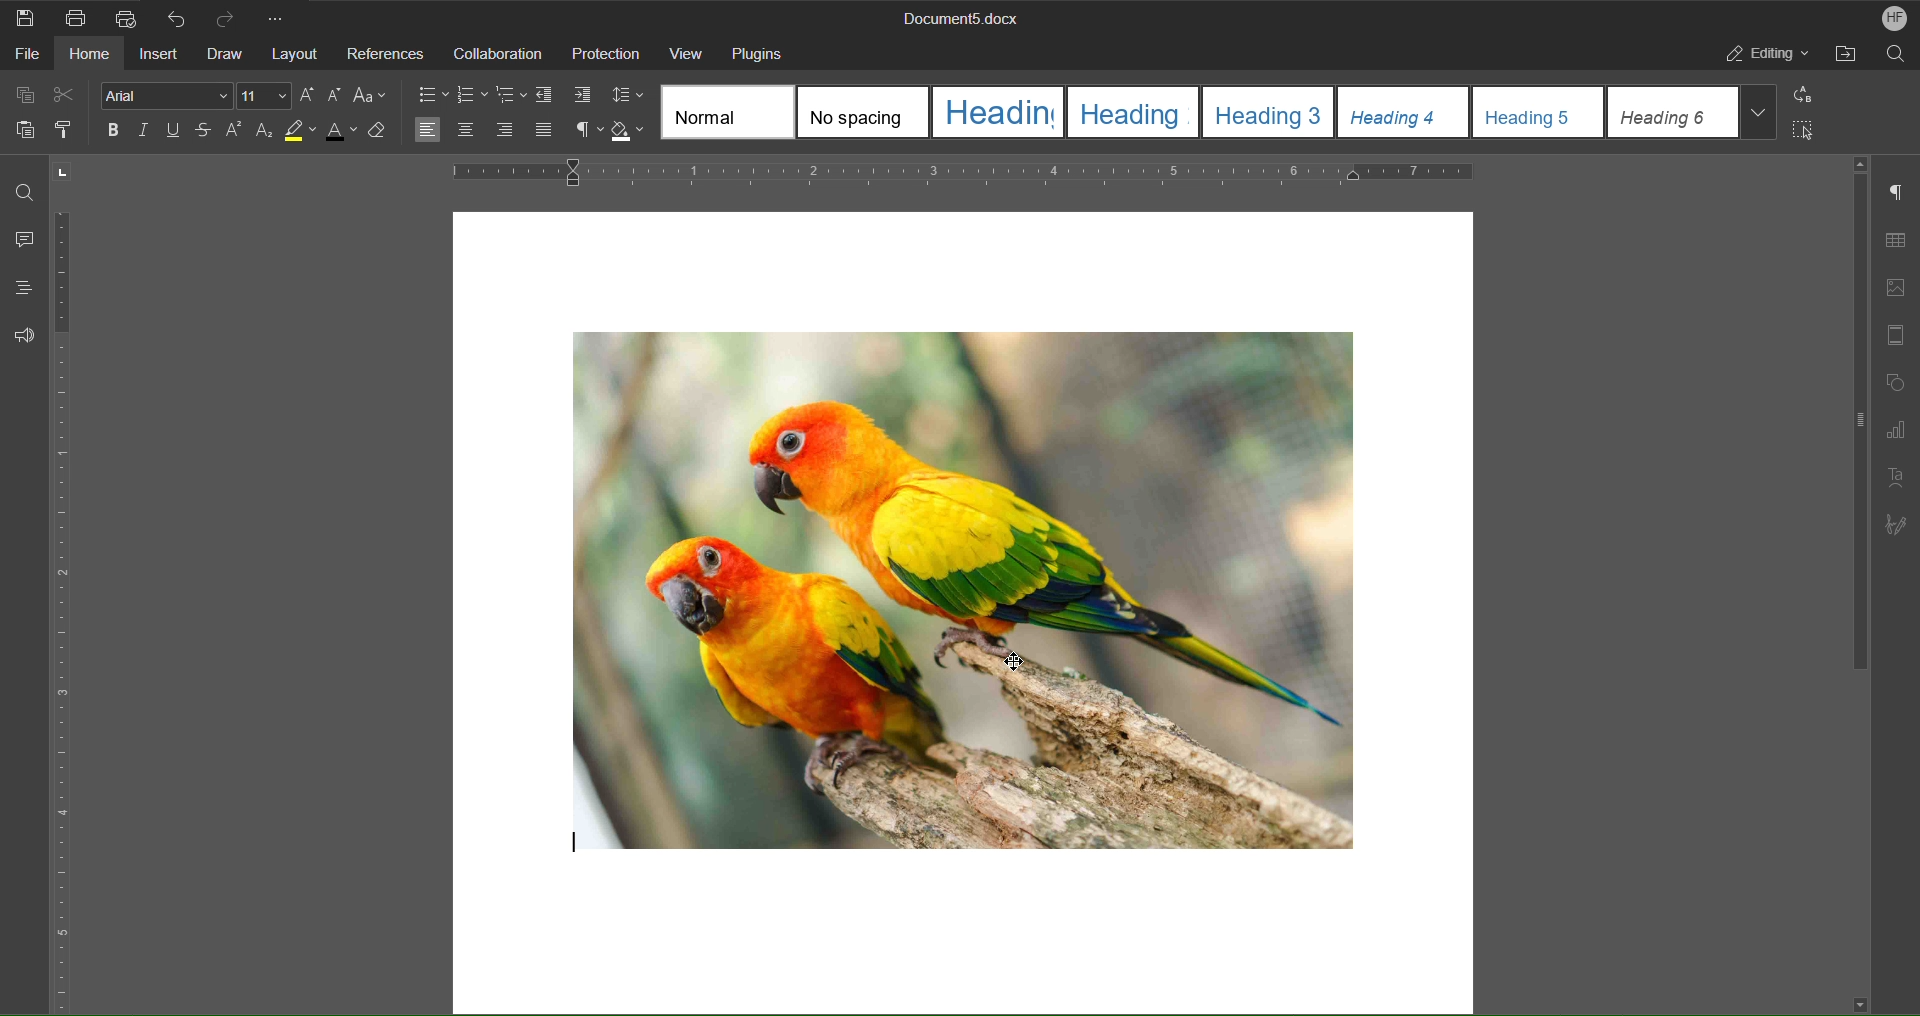  I want to click on View, so click(686, 52).